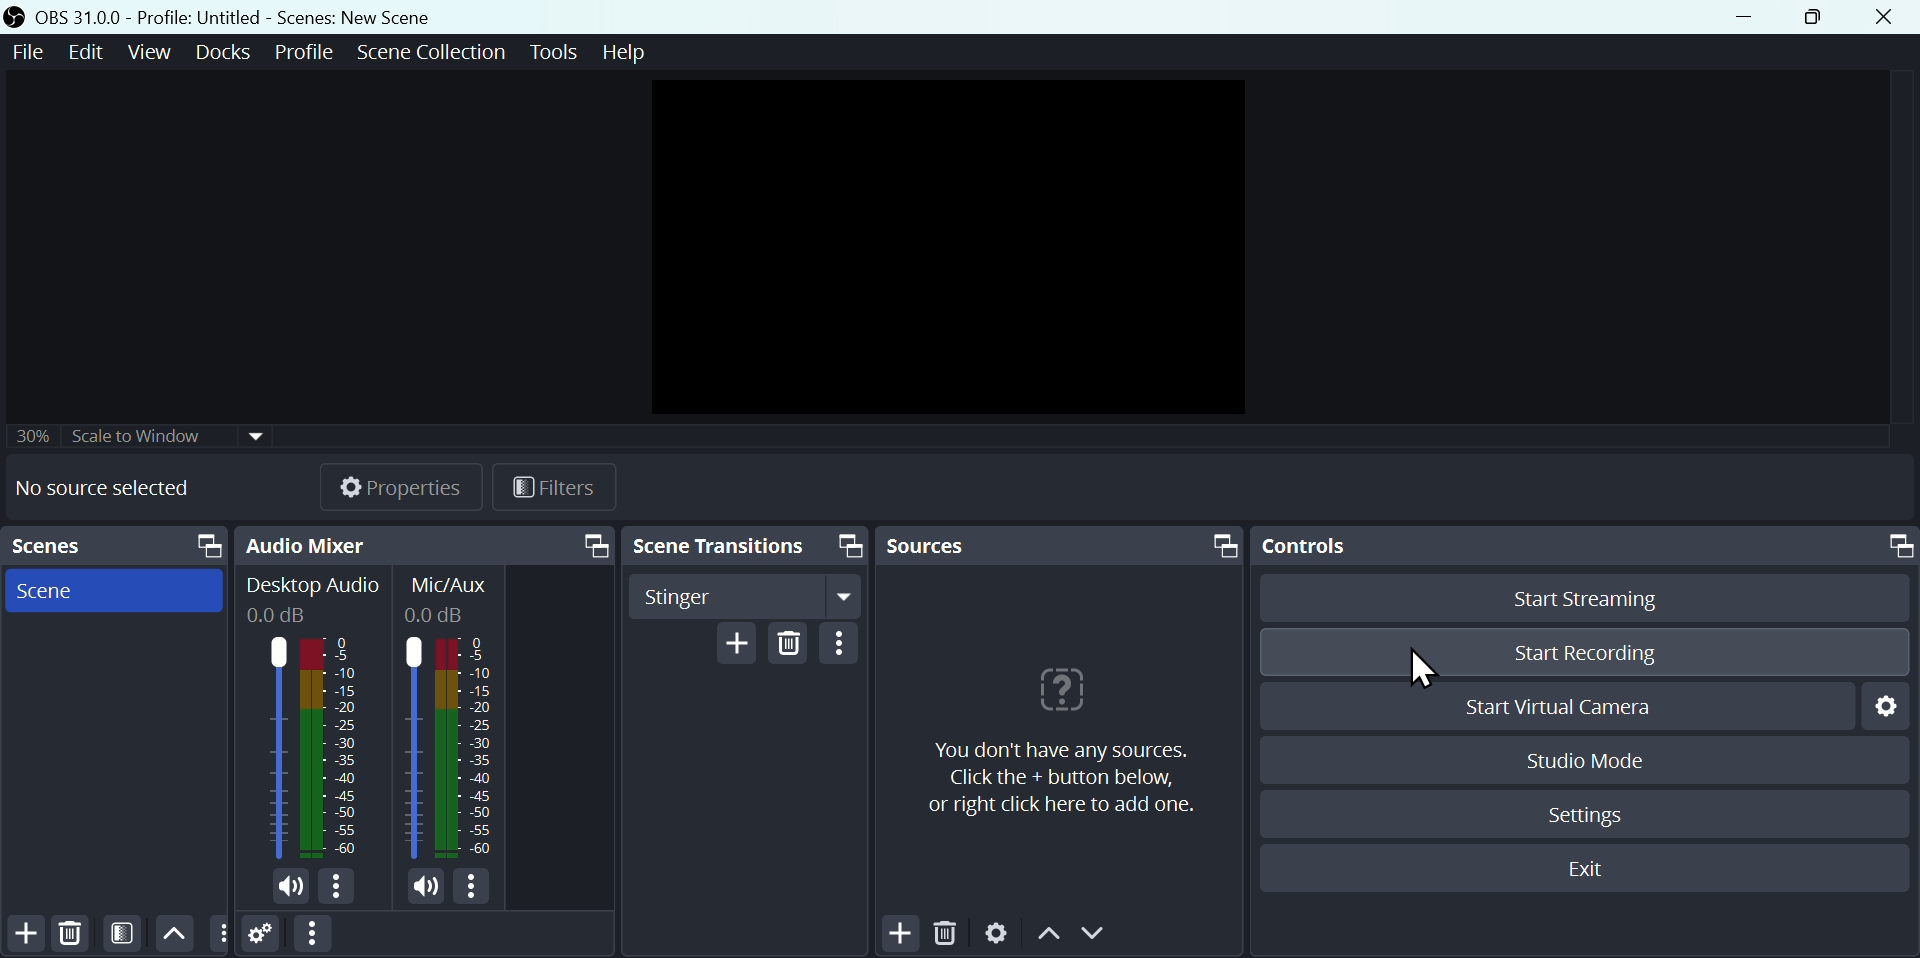 This screenshot has width=1920, height=958. What do you see at coordinates (1047, 935) in the screenshot?
I see `up` at bounding box center [1047, 935].